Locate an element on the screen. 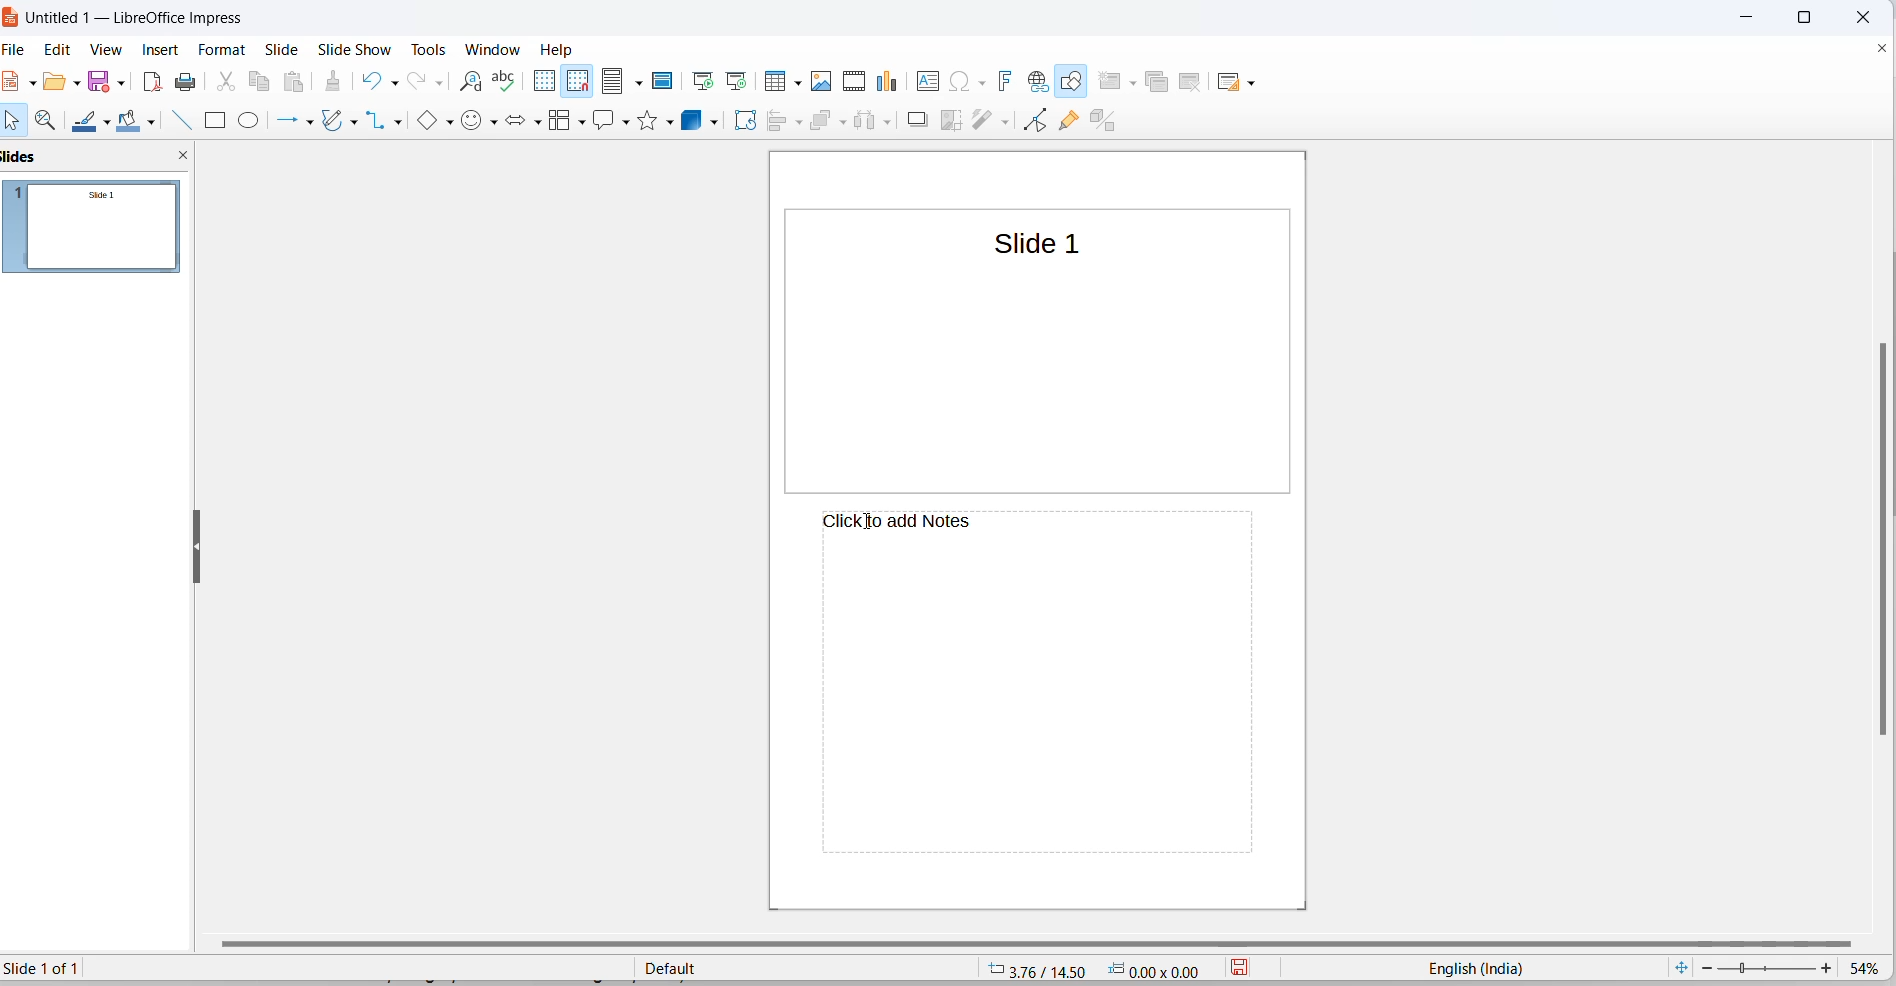 The width and height of the screenshot is (1896, 986). basic shapes options is located at coordinates (450, 122).